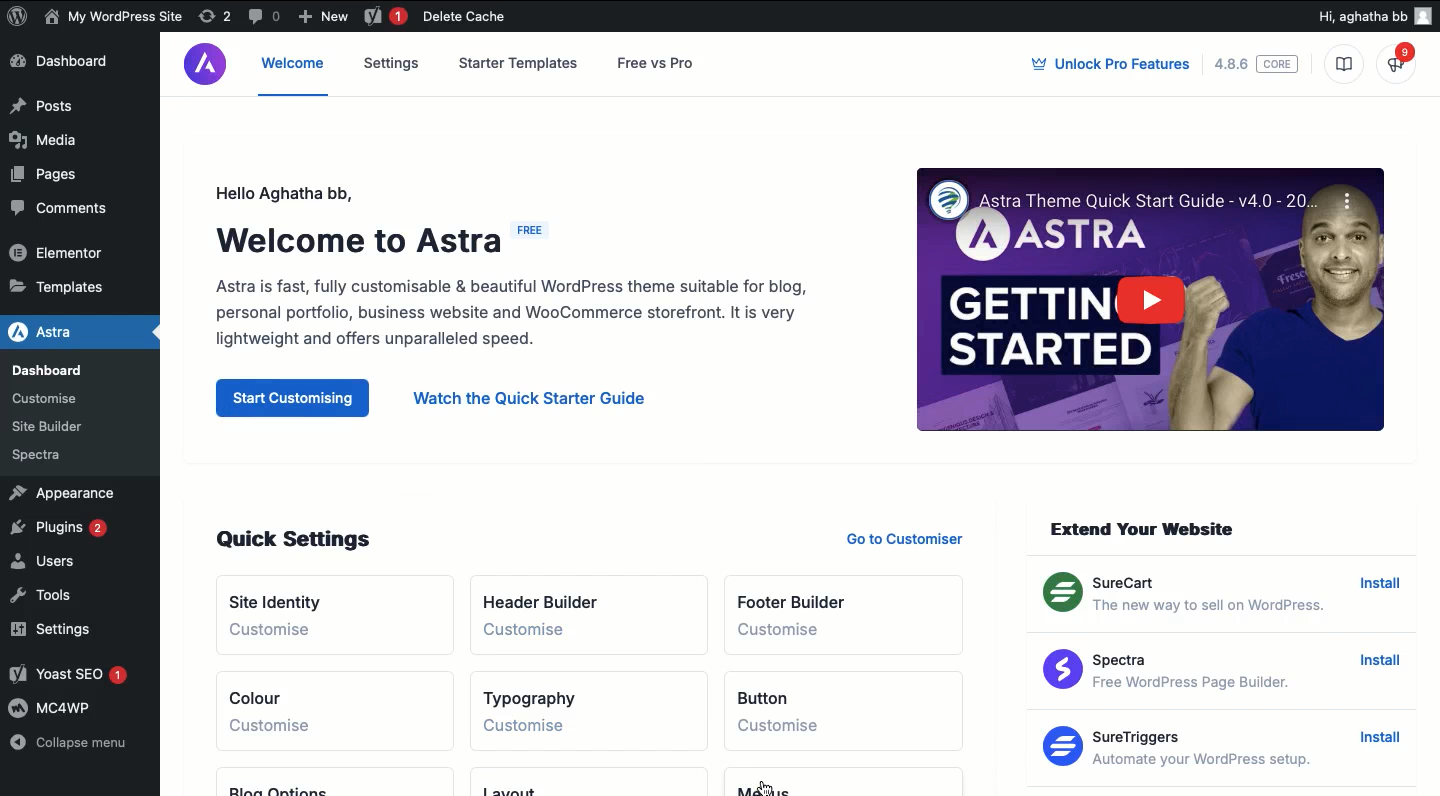 Image resolution: width=1440 pixels, height=796 pixels. Describe the element at coordinates (538, 727) in the screenshot. I see `Customise` at that location.